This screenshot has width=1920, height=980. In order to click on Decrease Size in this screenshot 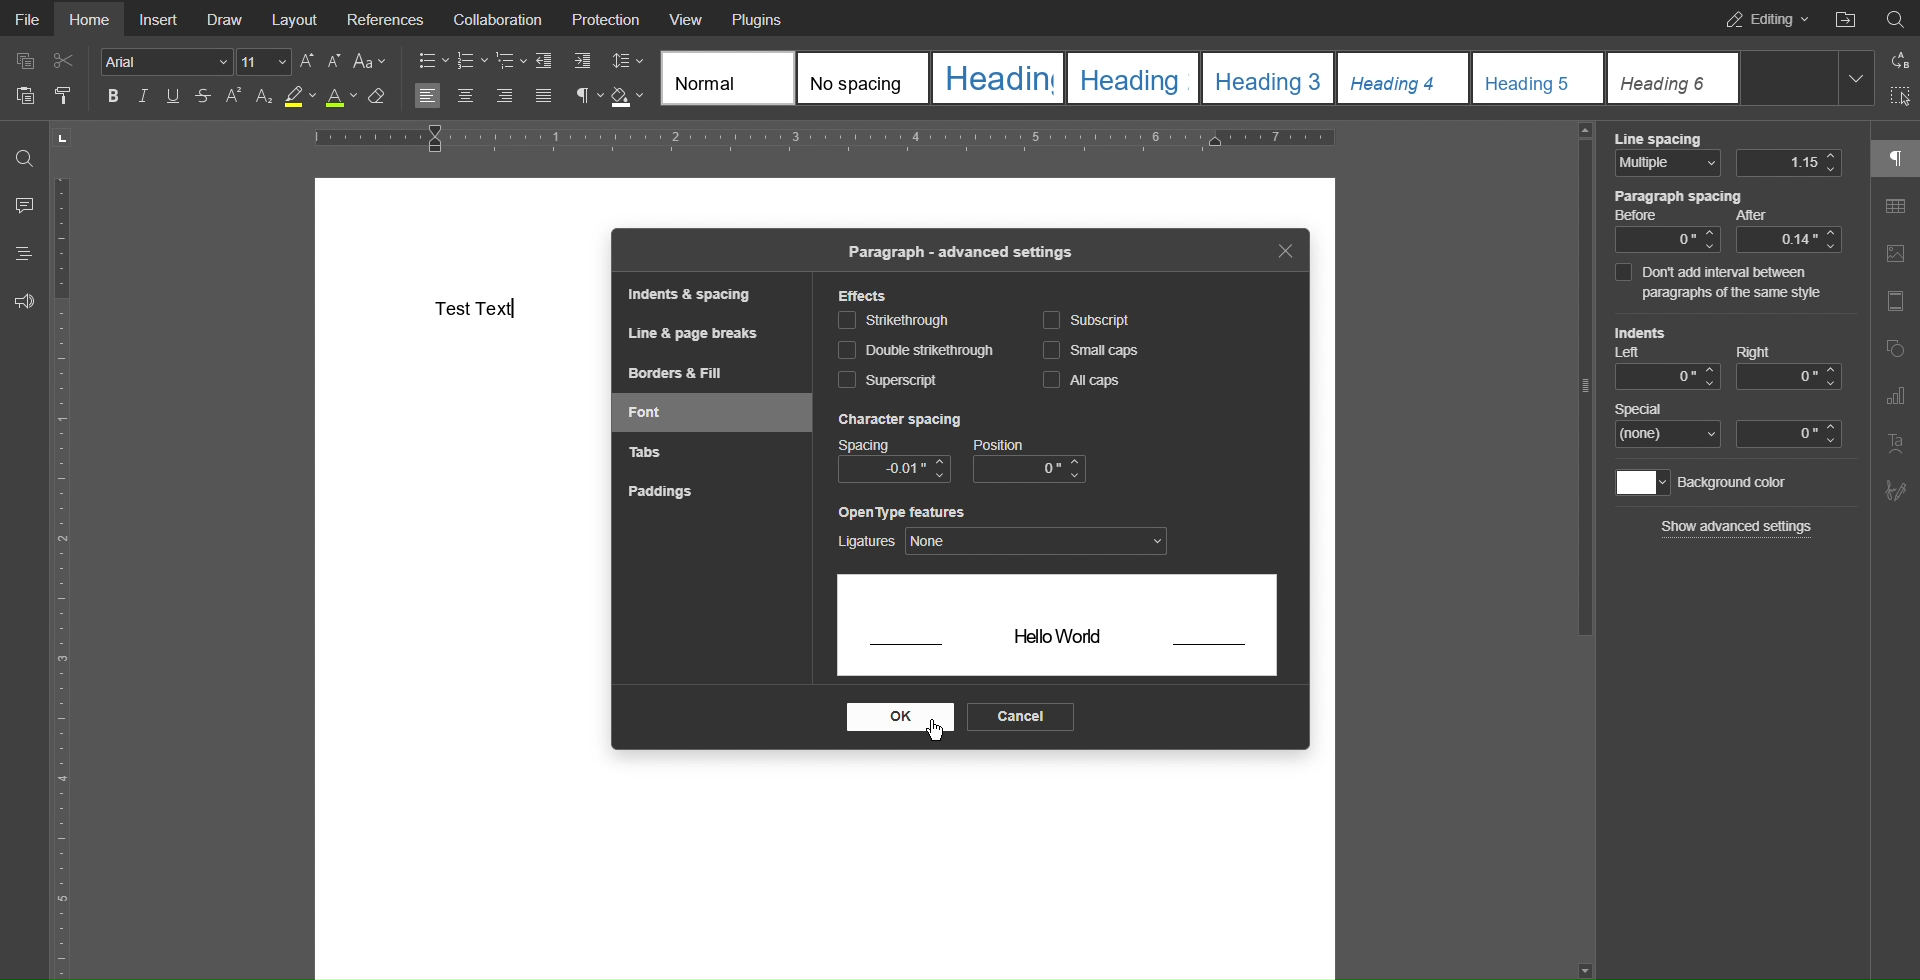, I will do `click(334, 61)`.